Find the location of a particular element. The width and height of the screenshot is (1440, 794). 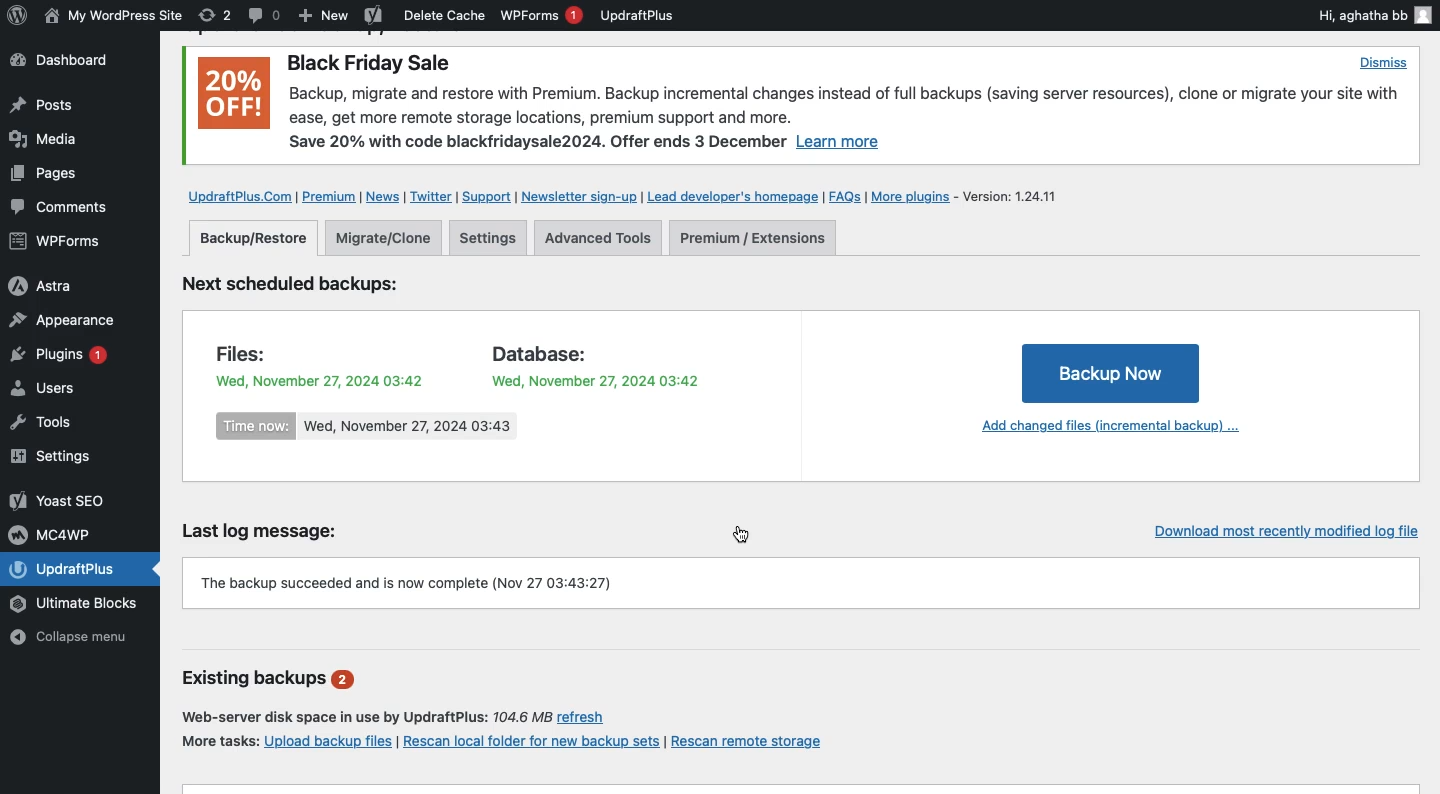

Wed, November 27, 2024 03:42 is located at coordinates (319, 378).